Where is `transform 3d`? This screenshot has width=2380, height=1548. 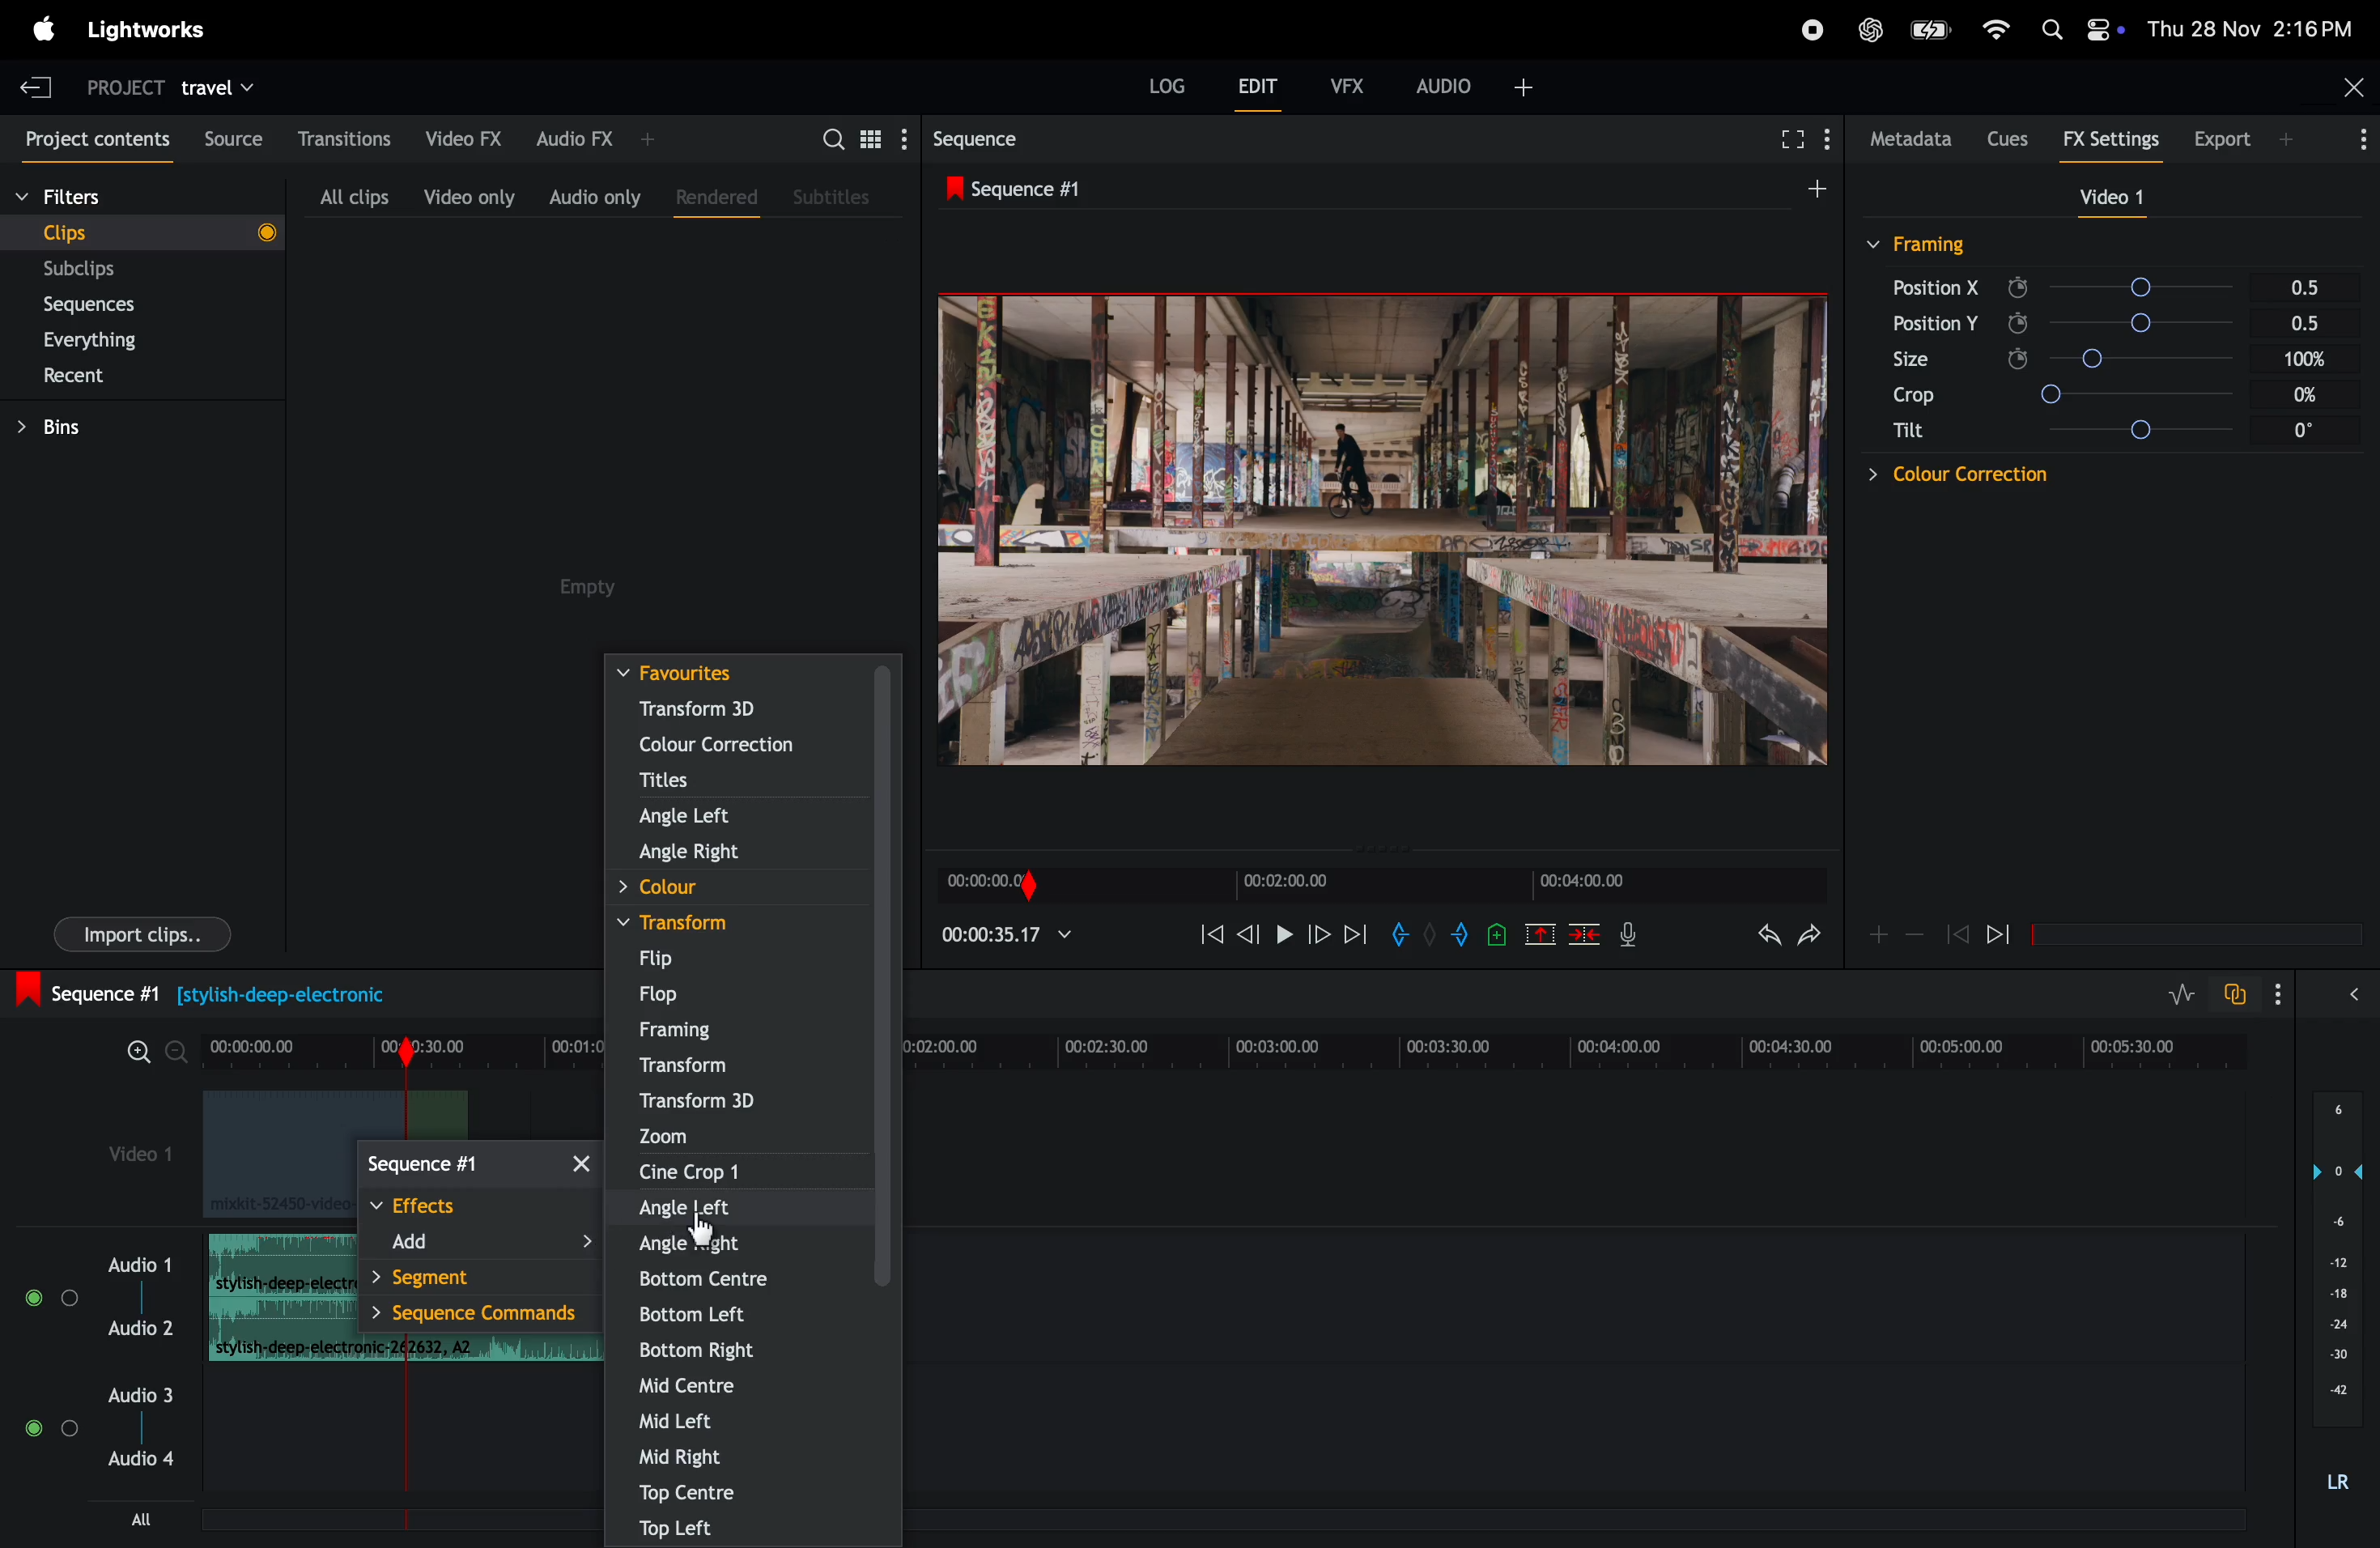
transform 3d is located at coordinates (741, 1104).